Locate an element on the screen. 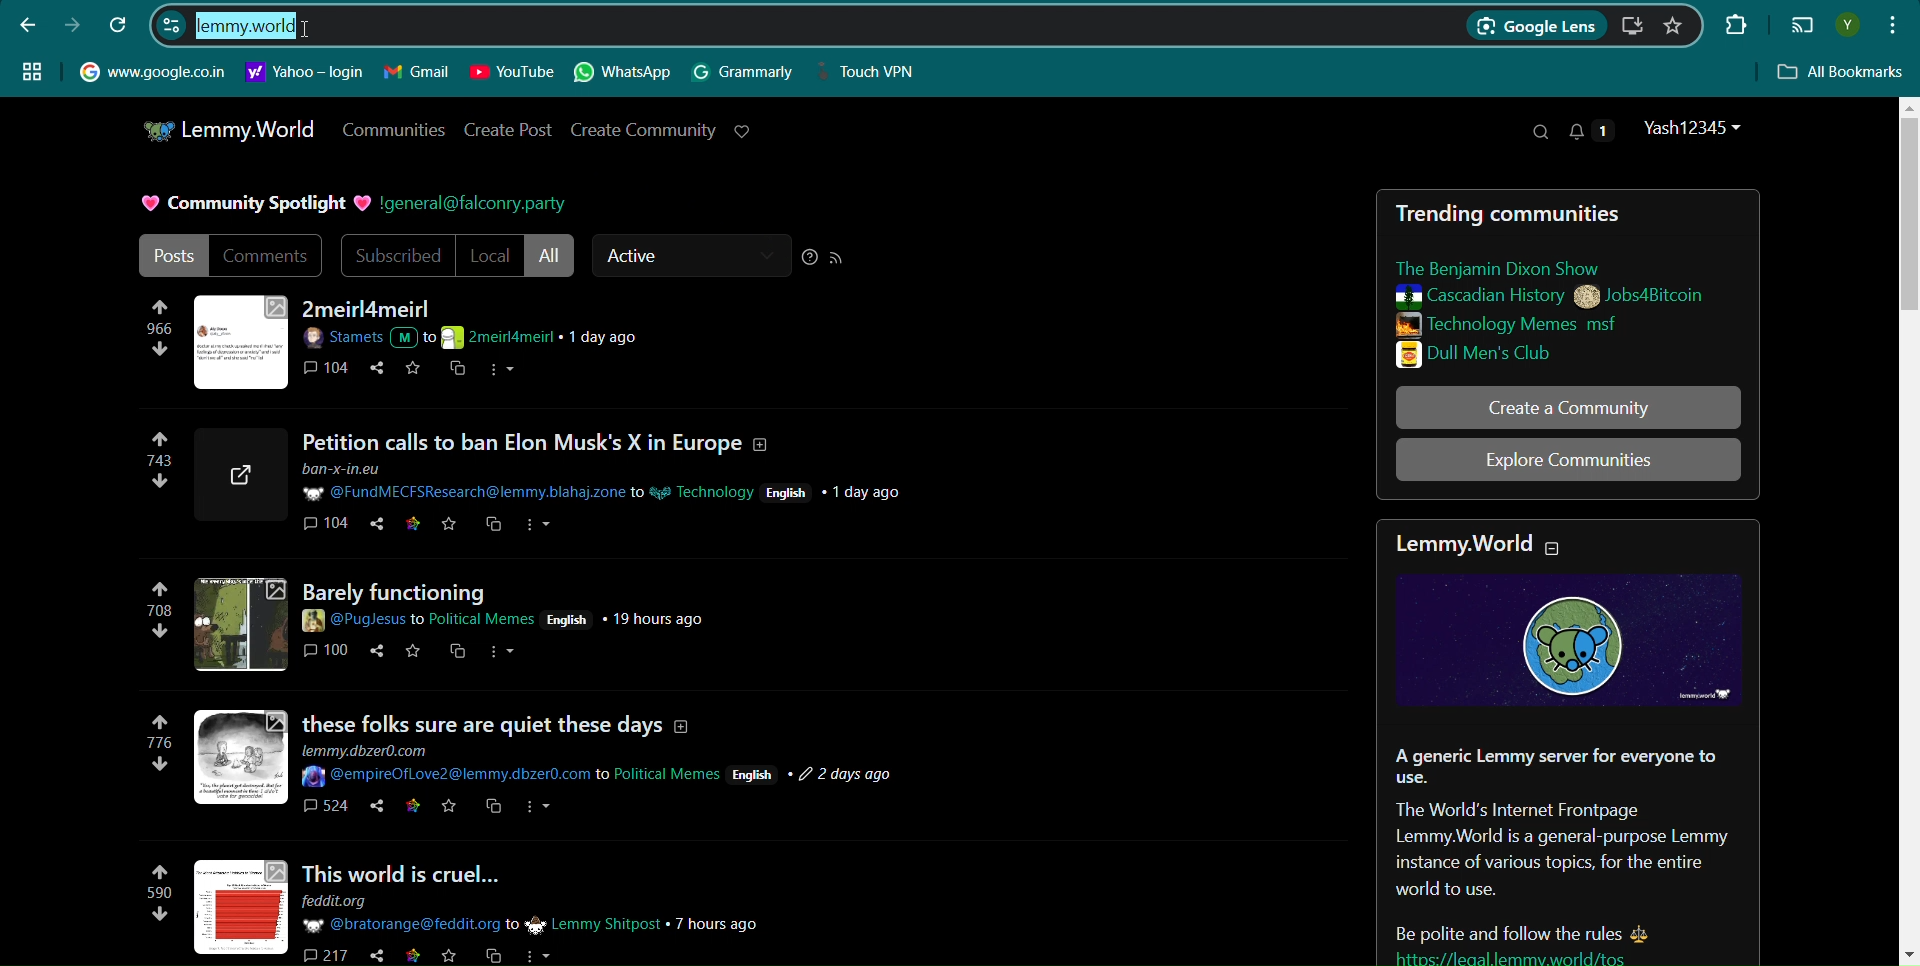 Image resolution: width=1920 pixels, height=966 pixels. Tag group is located at coordinates (32, 70).